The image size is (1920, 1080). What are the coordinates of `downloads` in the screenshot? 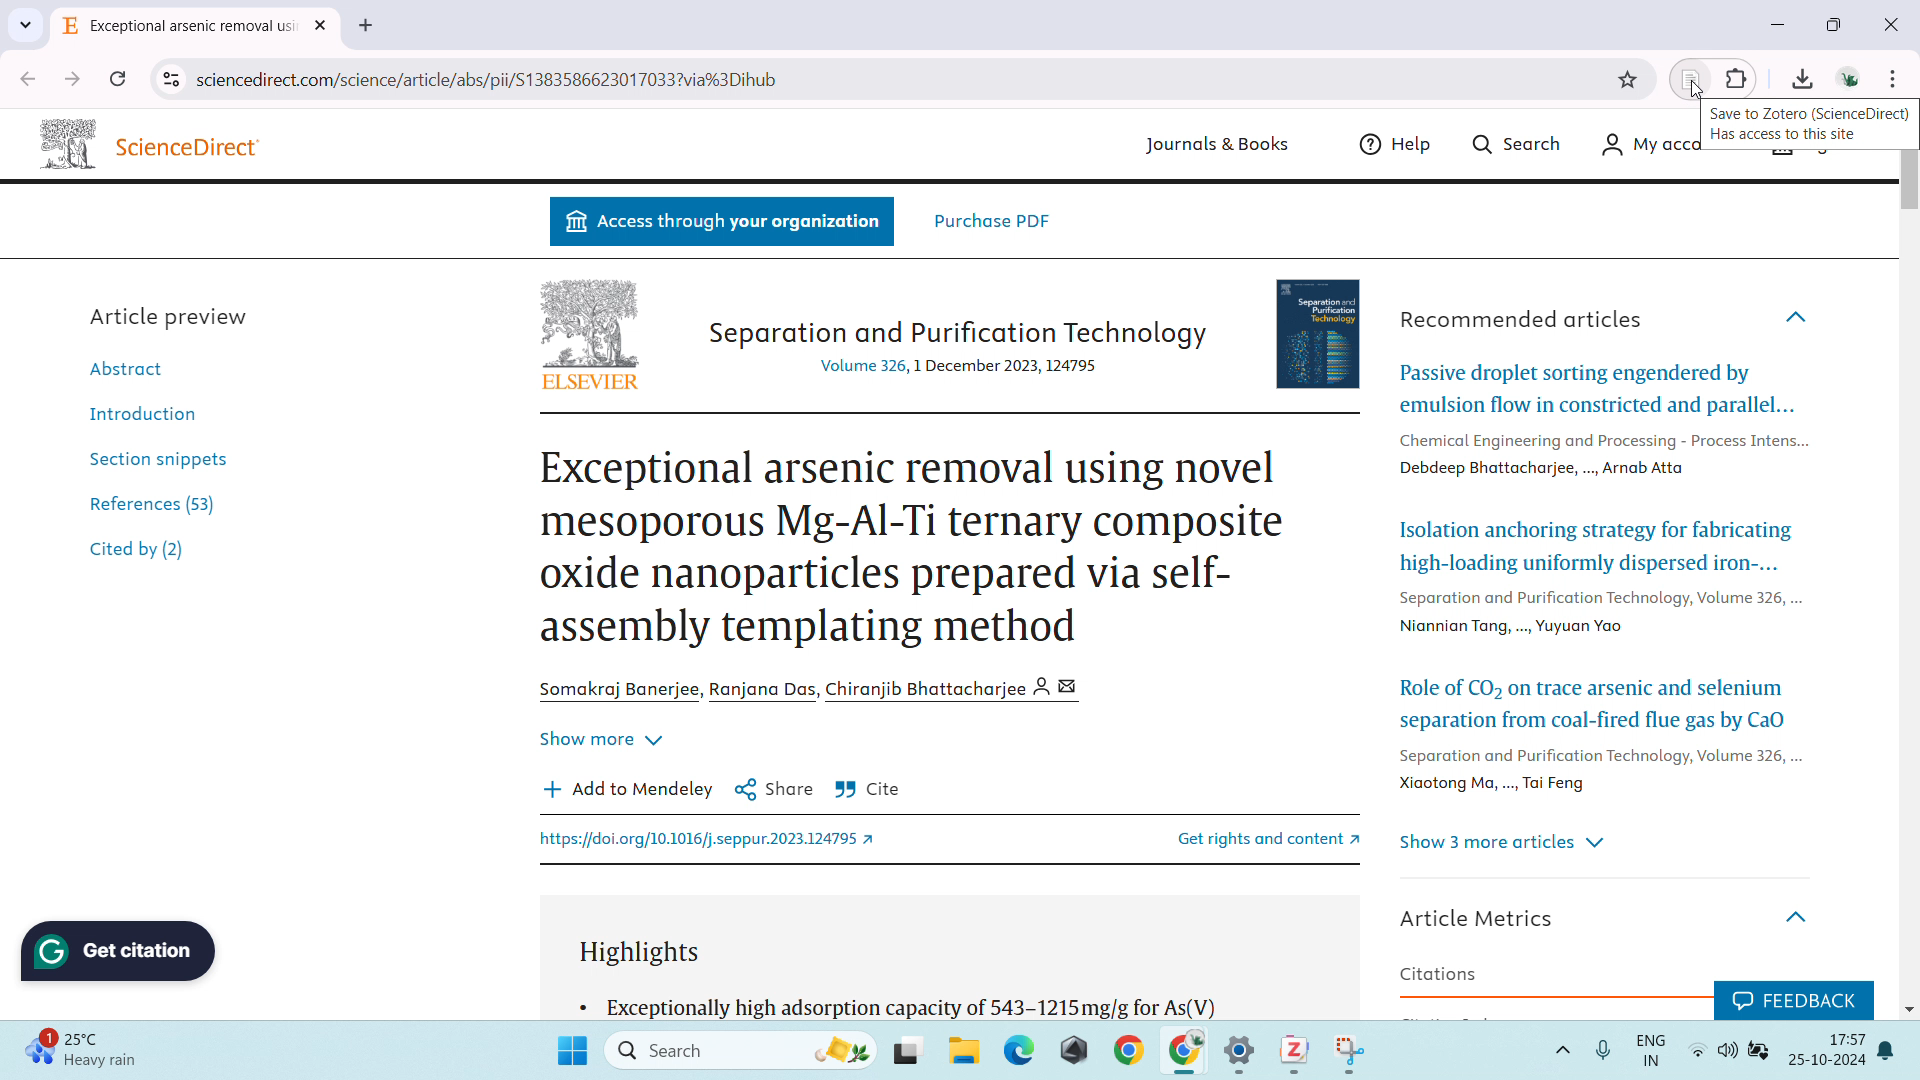 It's located at (1802, 77).